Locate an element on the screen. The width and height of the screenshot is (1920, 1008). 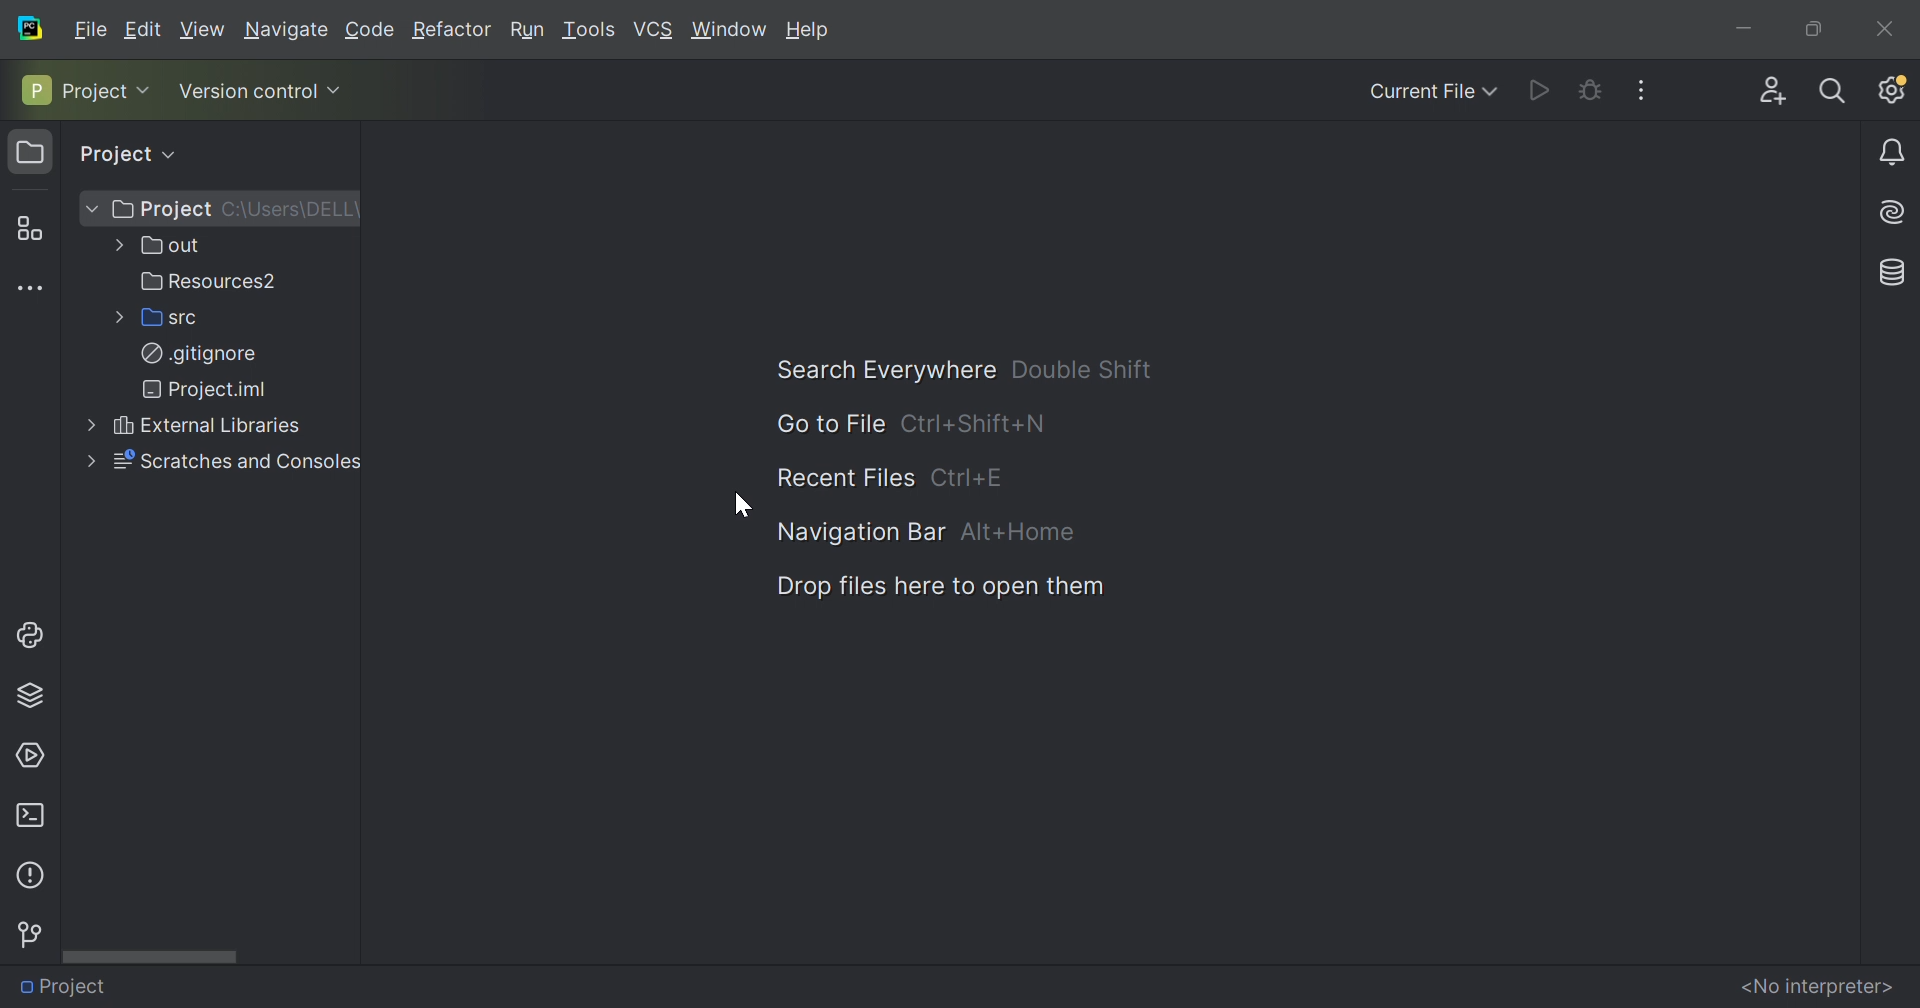
Window is located at coordinates (729, 30).